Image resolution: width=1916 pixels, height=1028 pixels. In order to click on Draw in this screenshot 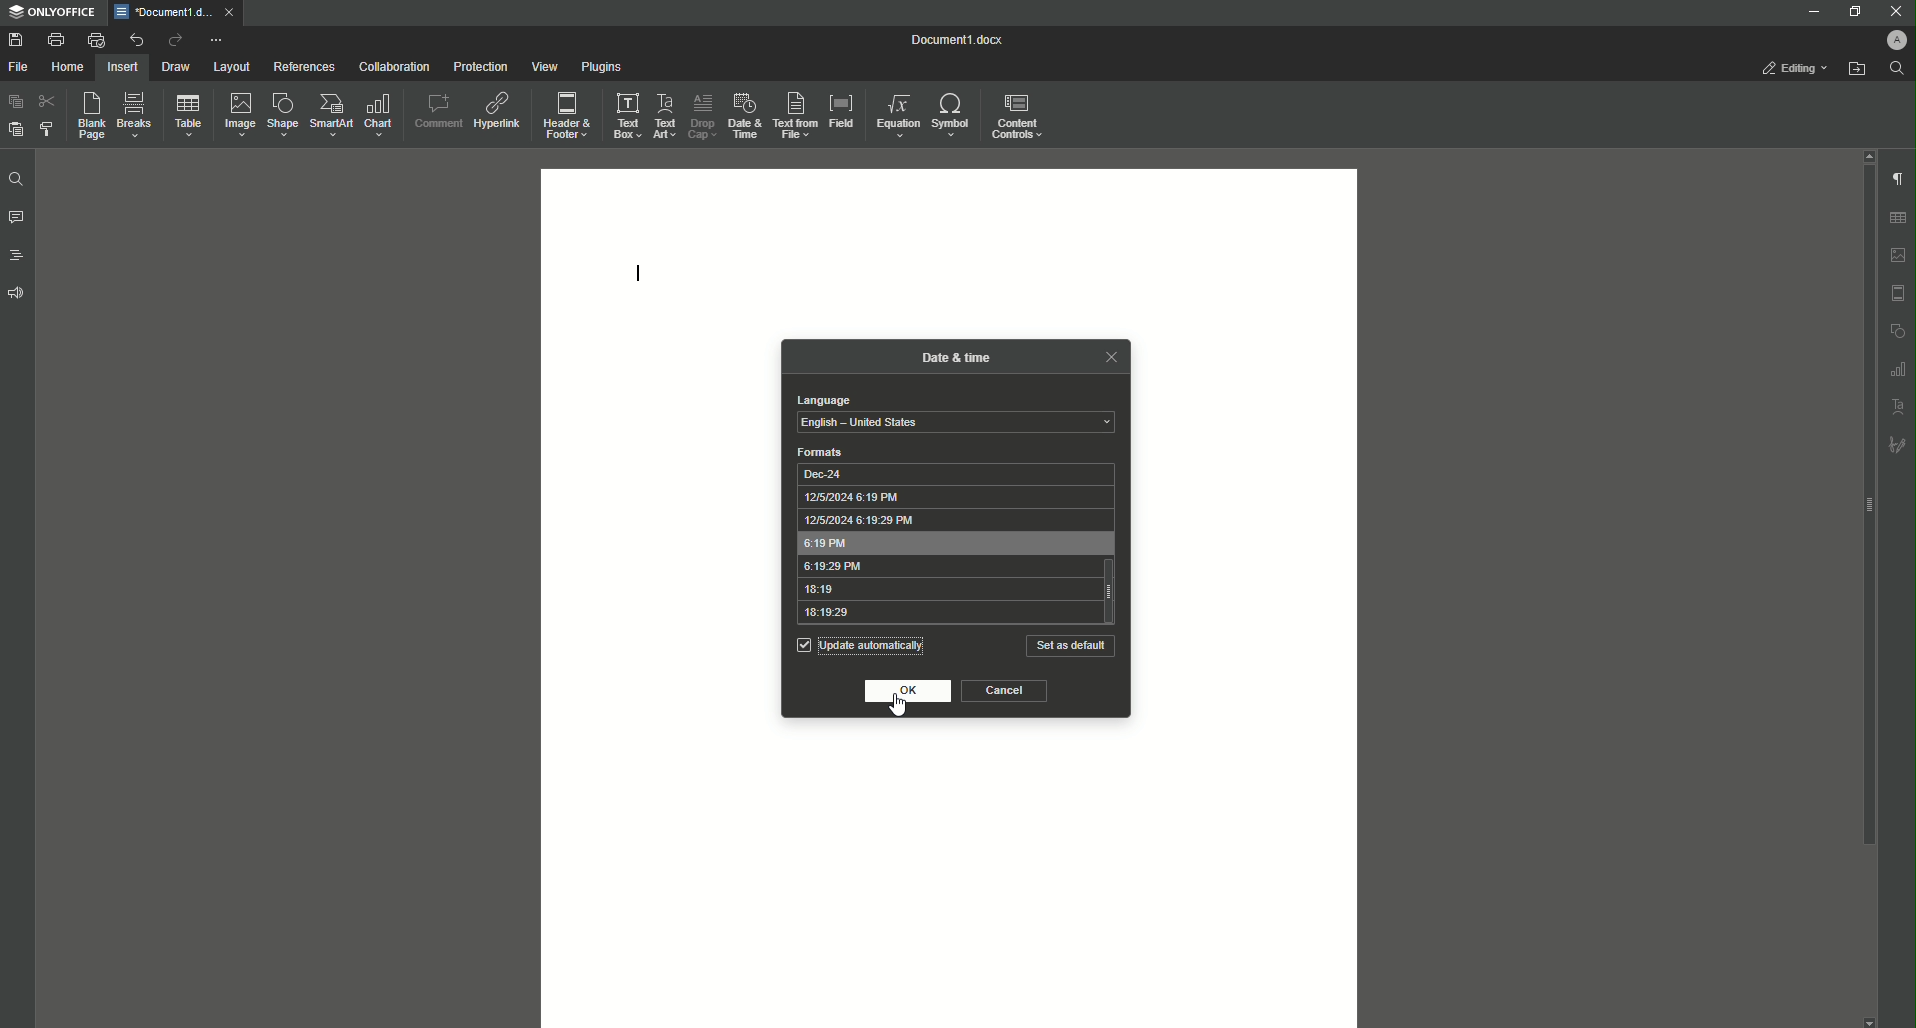, I will do `click(176, 66)`.